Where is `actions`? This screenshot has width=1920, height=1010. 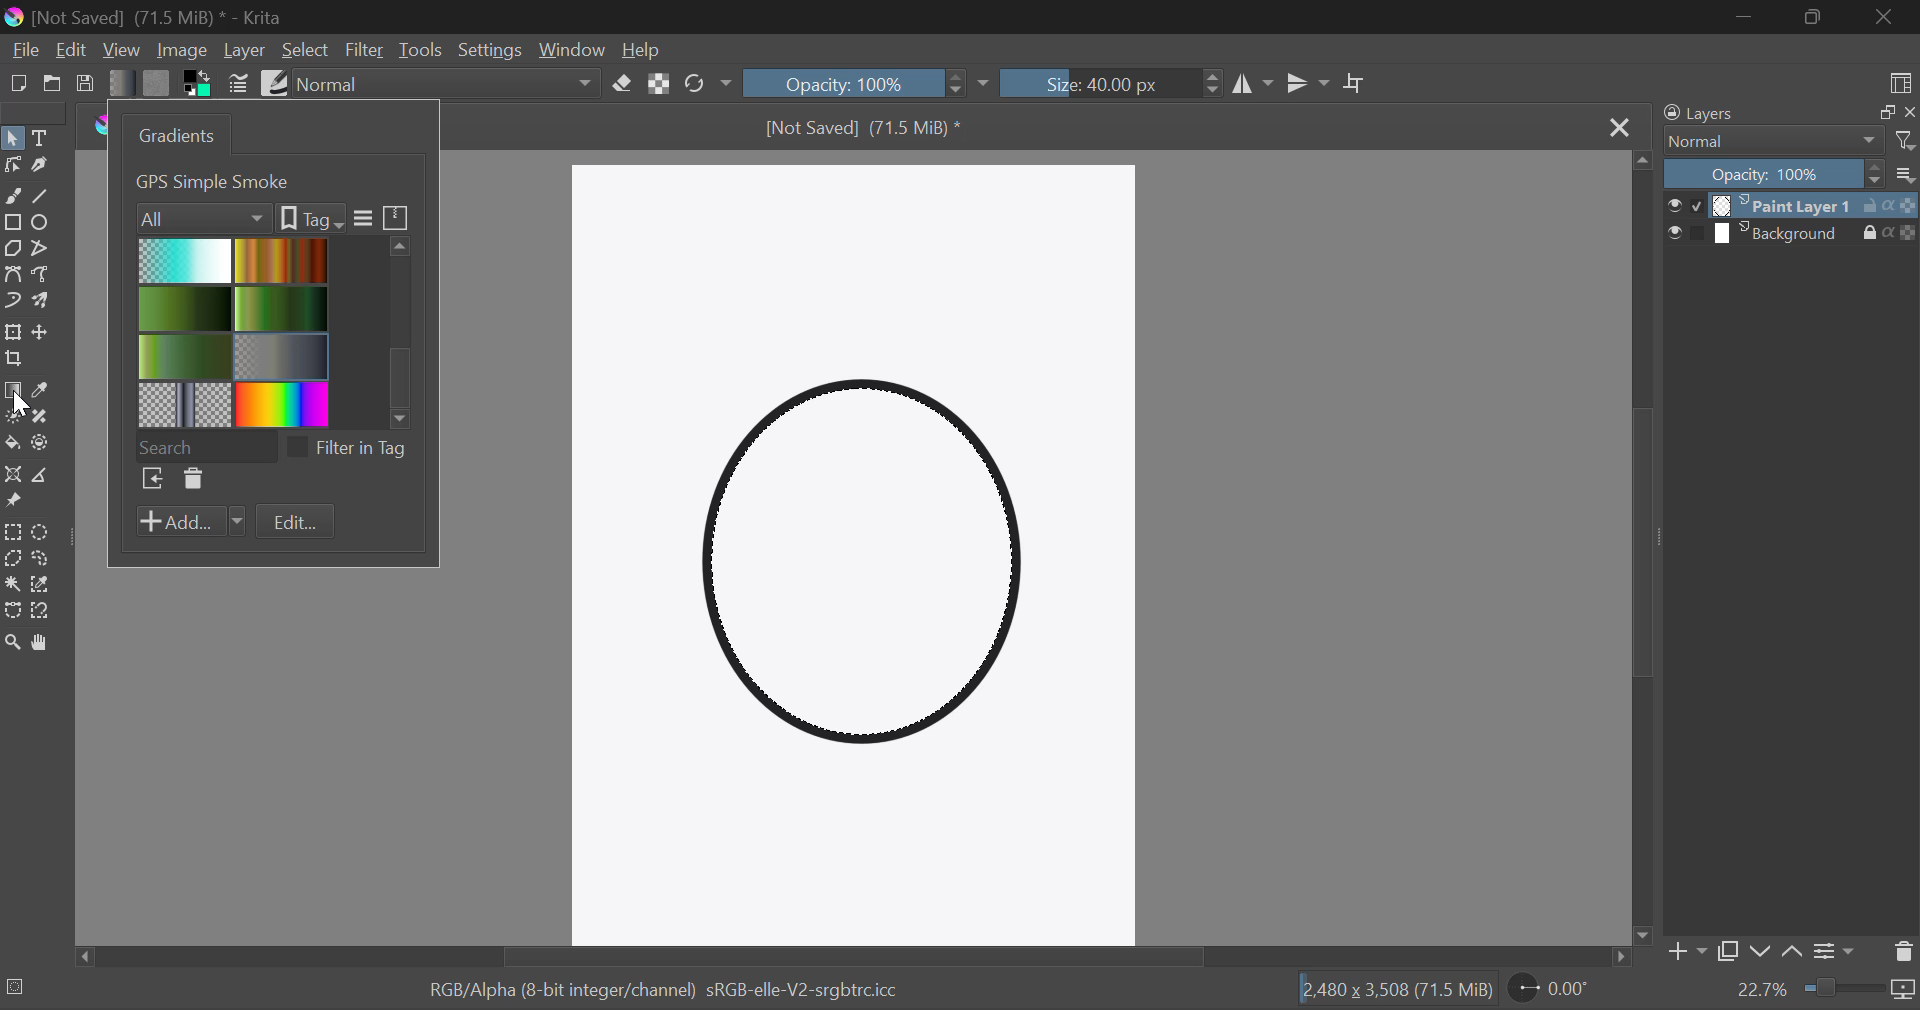
actions is located at coordinates (1889, 206).